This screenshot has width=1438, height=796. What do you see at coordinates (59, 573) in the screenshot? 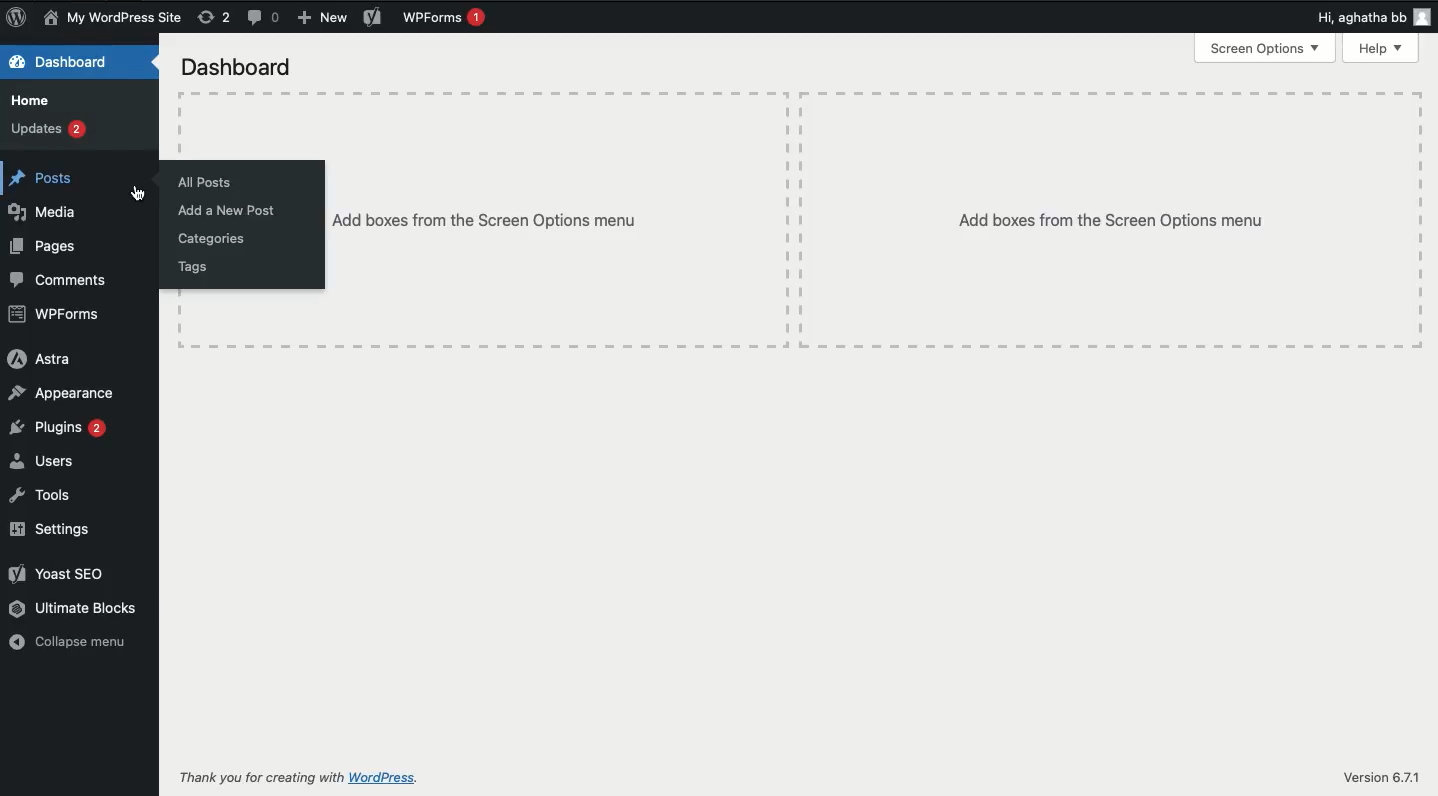
I see `Yoast` at bounding box center [59, 573].